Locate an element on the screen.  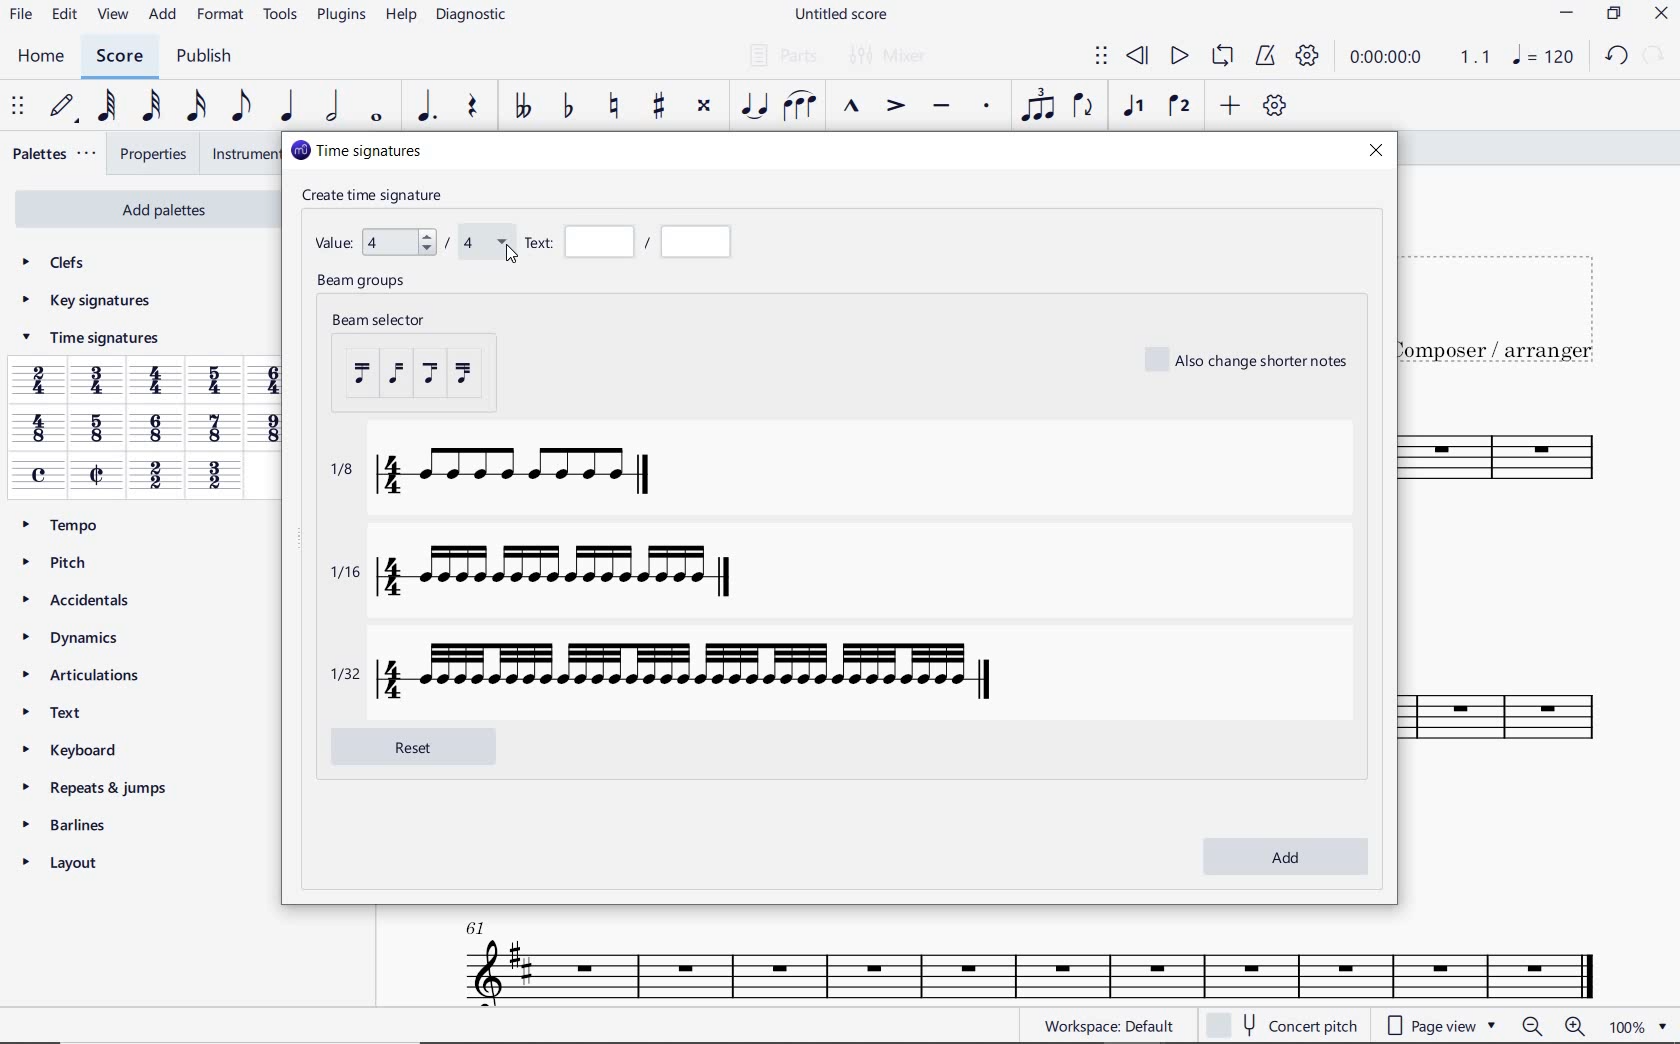
AUGMENTATION DOT is located at coordinates (425, 107).